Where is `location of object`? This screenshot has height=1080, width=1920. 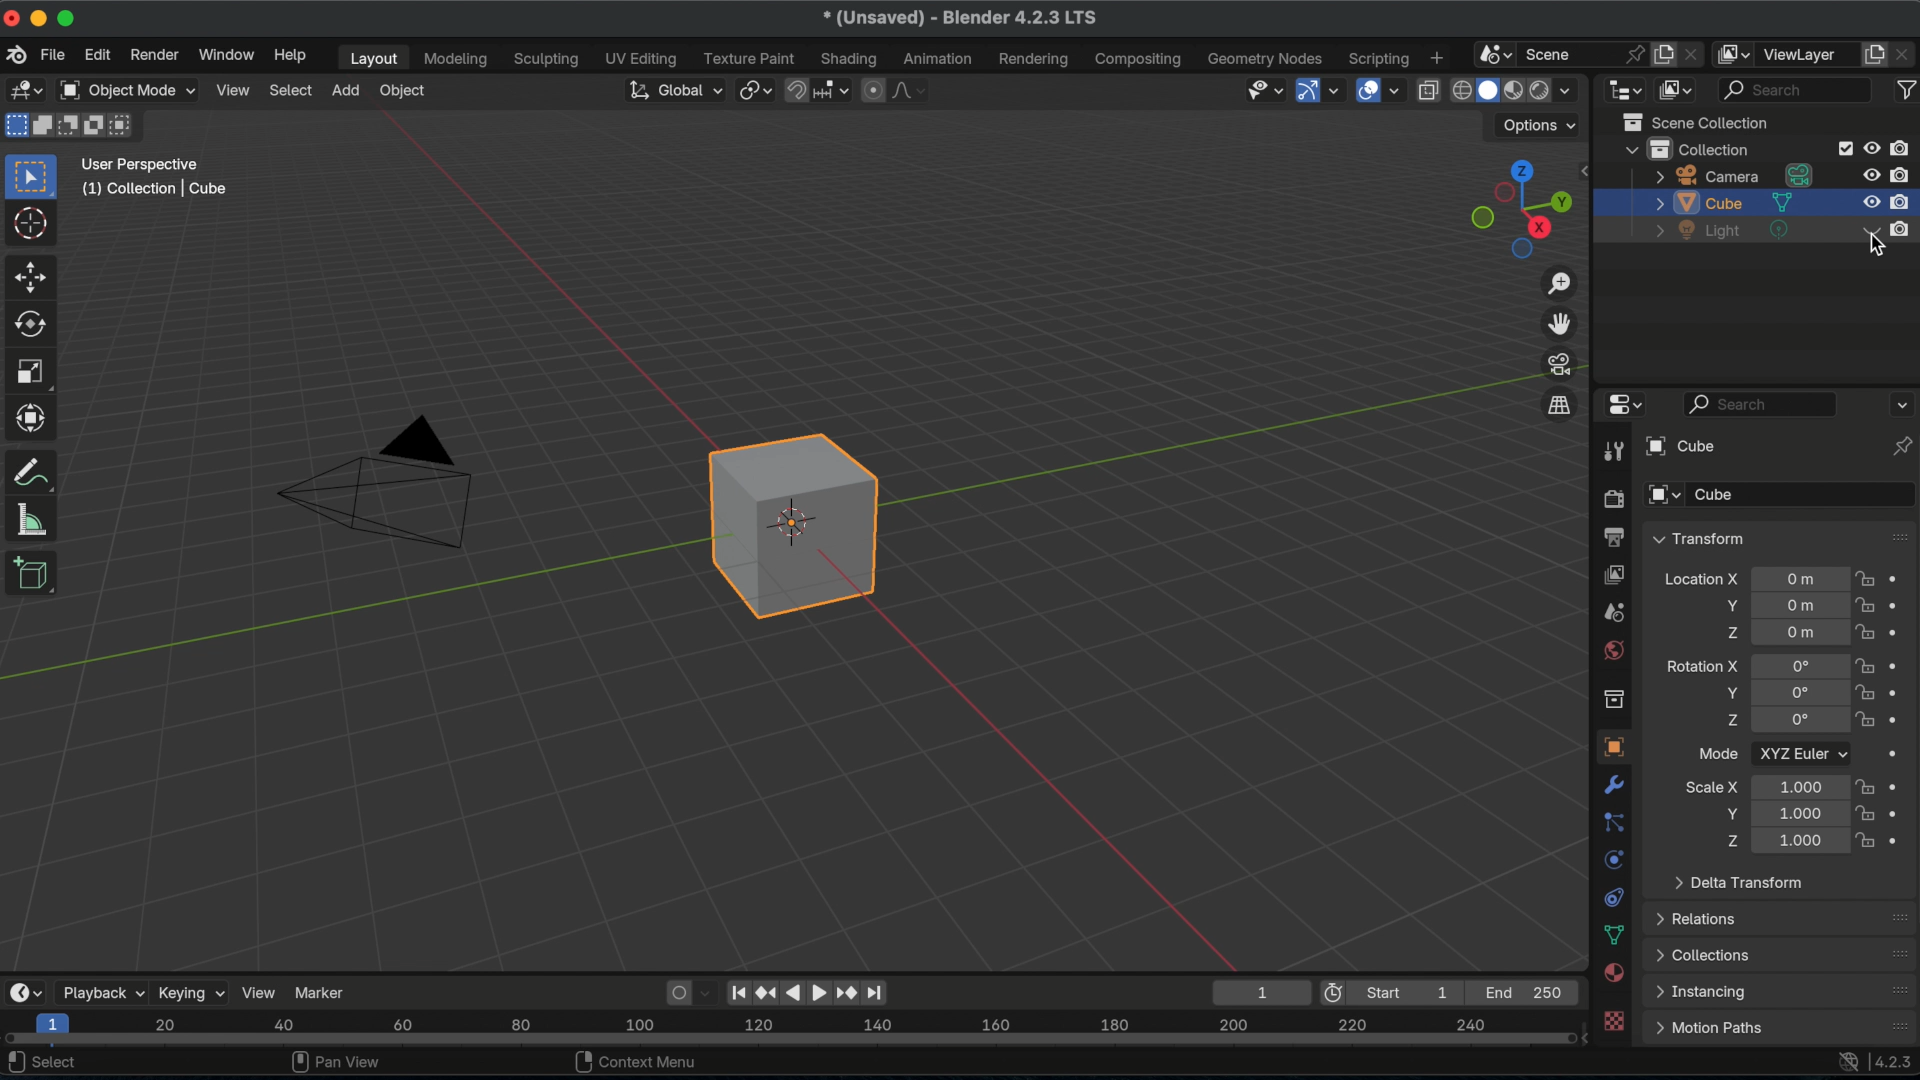 location of object is located at coordinates (1800, 634).